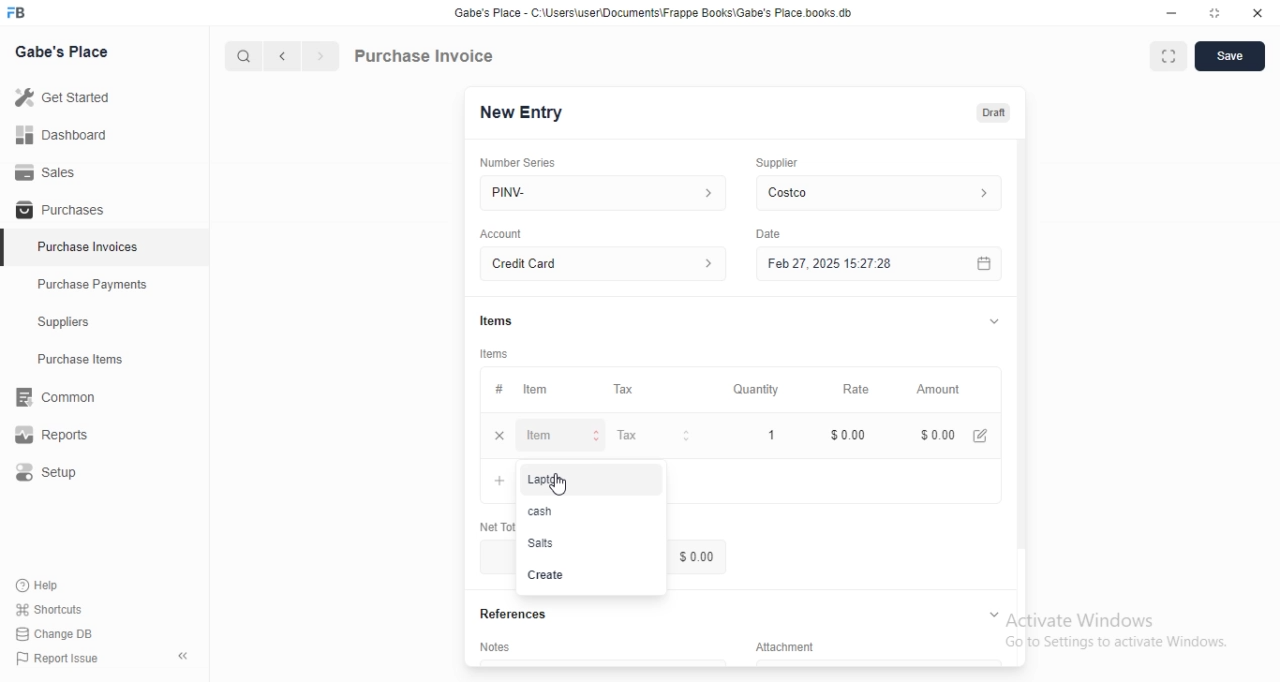 This screenshot has height=682, width=1280. What do you see at coordinates (1171, 13) in the screenshot?
I see `Minimize` at bounding box center [1171, 13].